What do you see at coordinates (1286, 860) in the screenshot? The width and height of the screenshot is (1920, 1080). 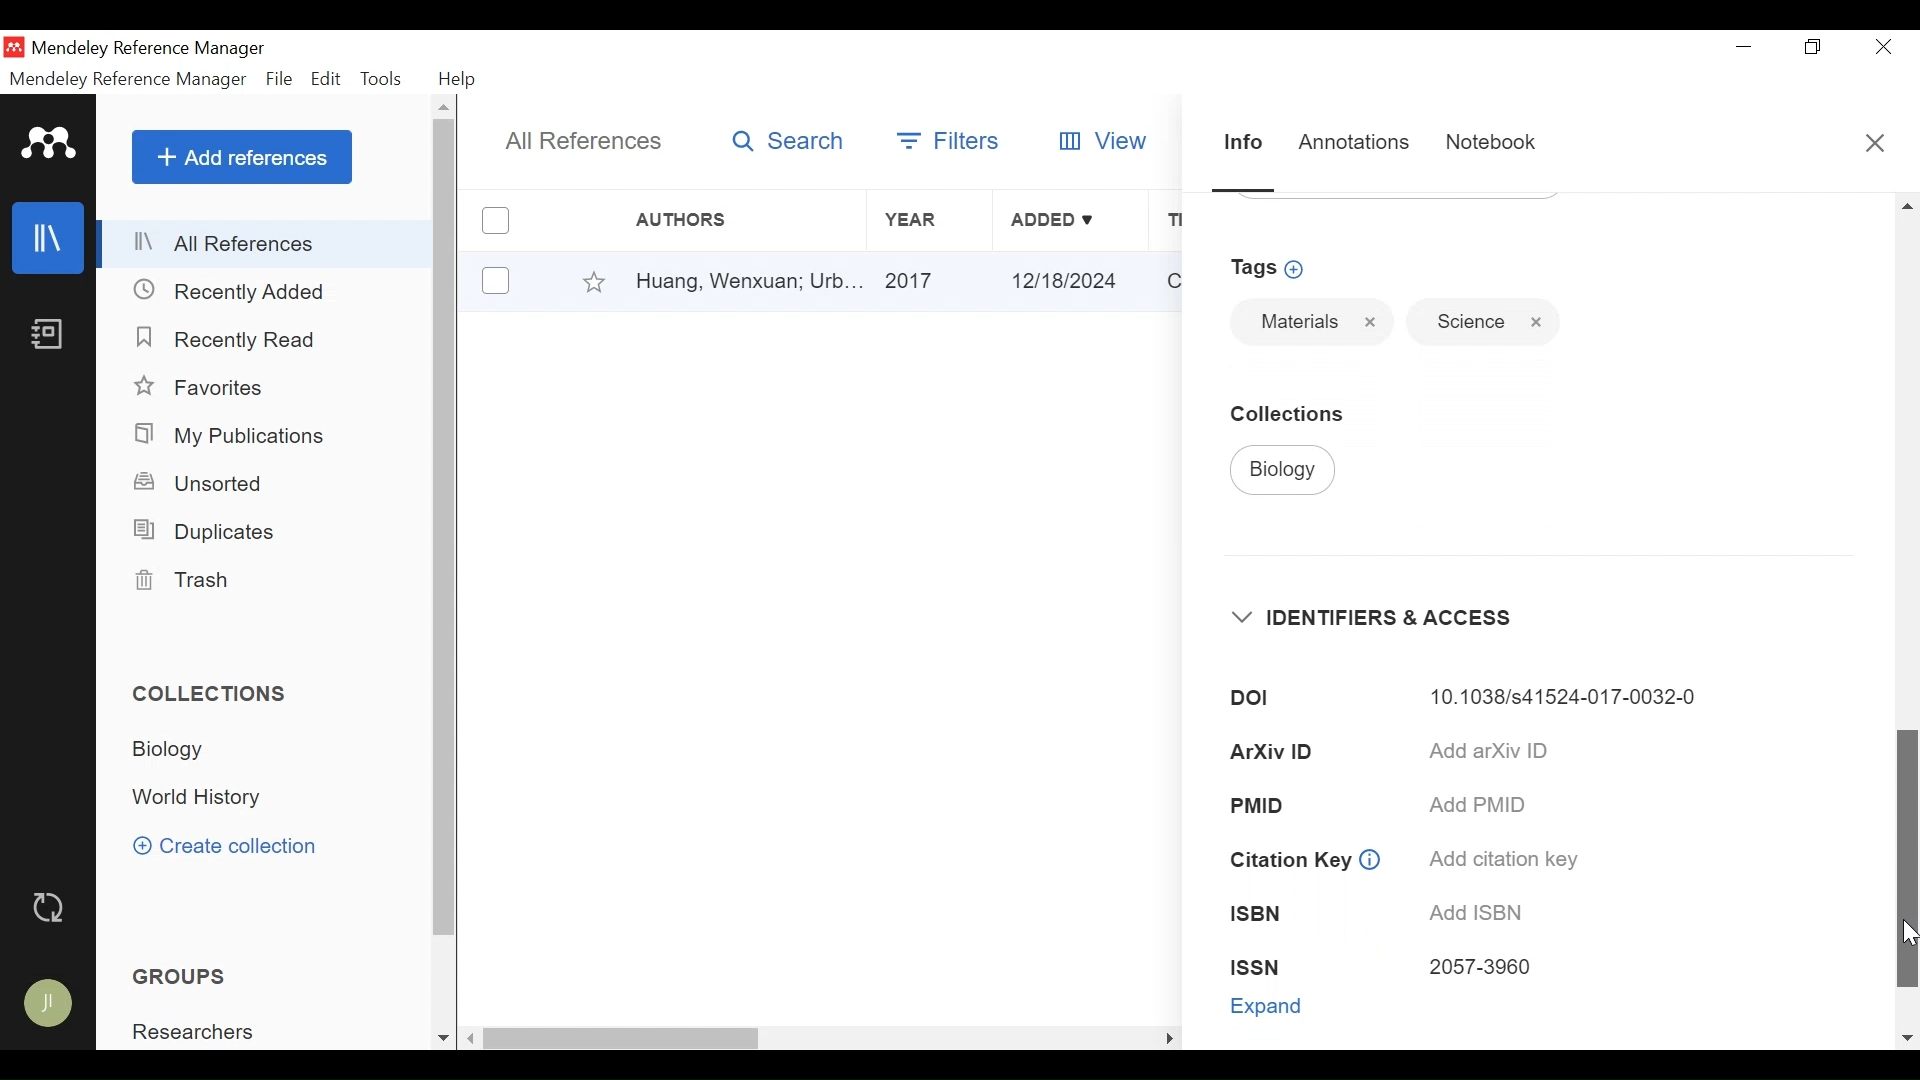 I see `Citation Key` at bounding box center [1286, 860].